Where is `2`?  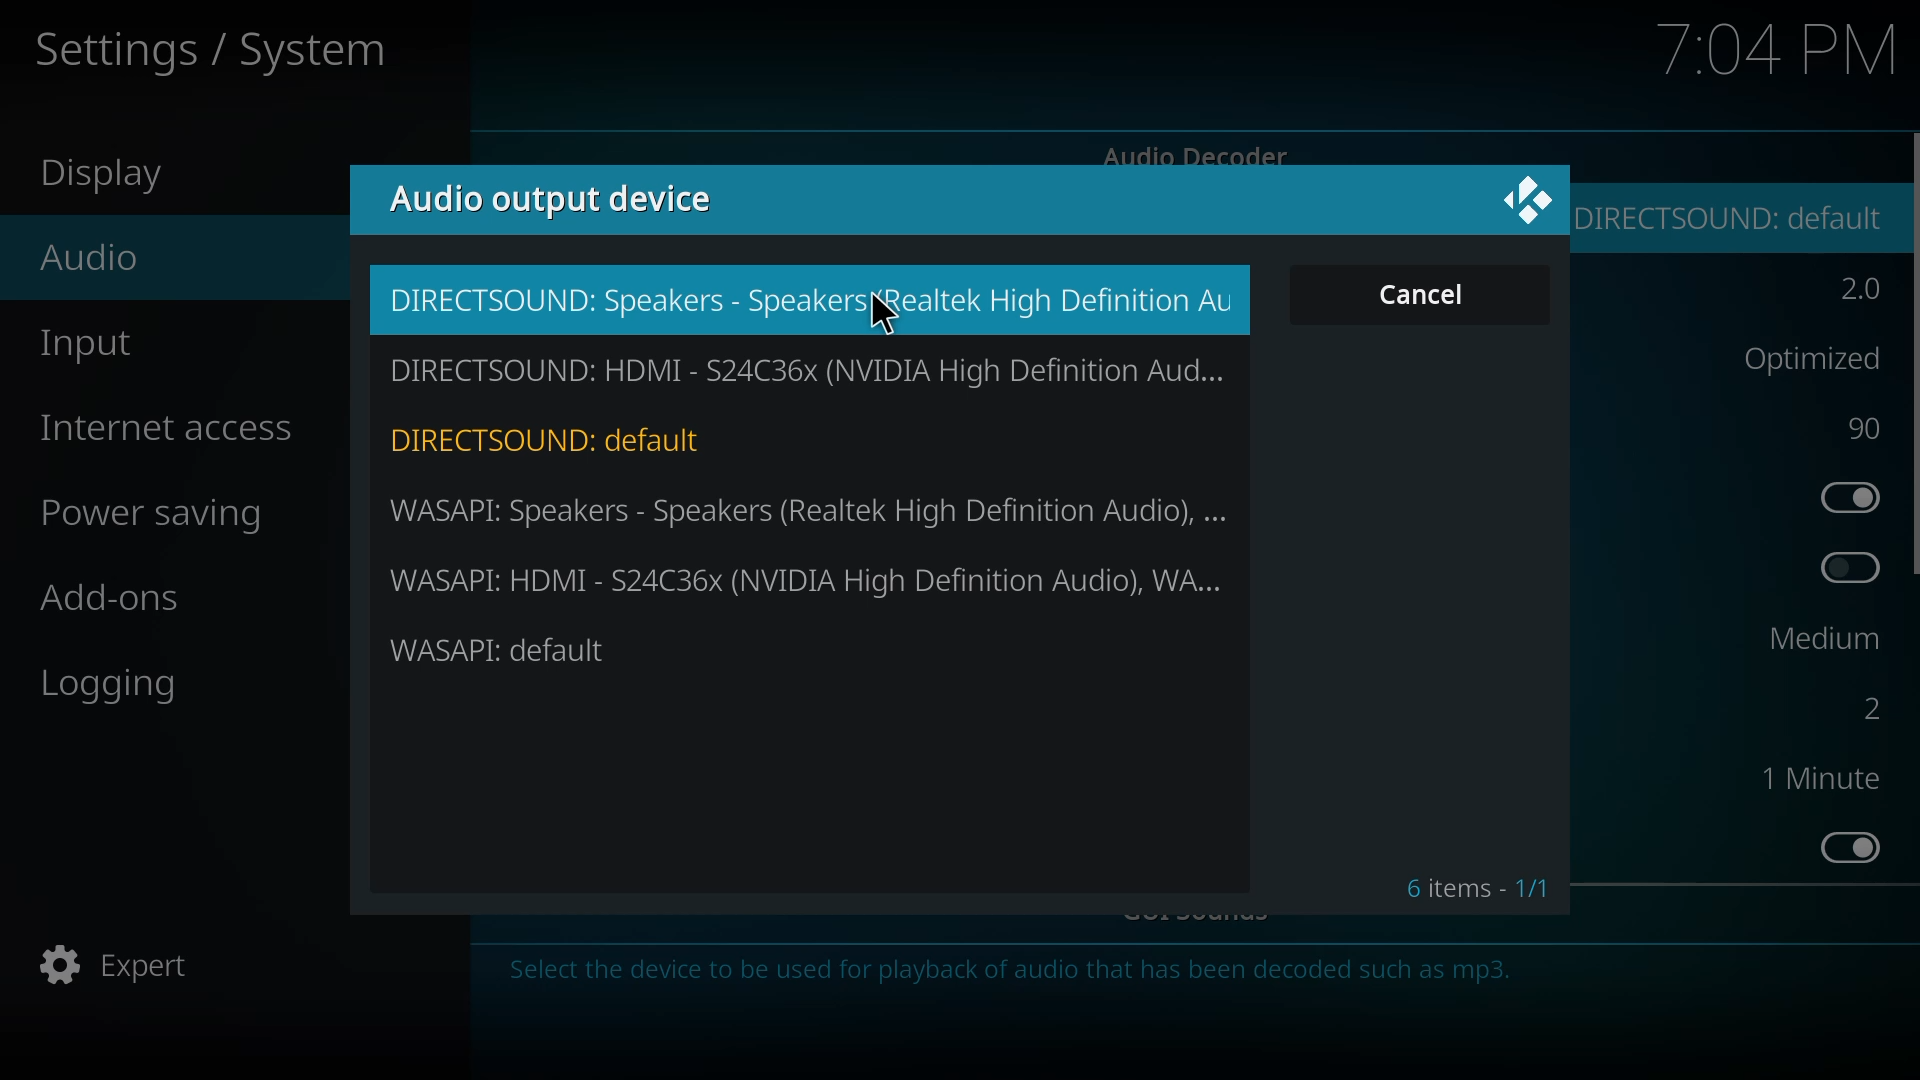
2 is located at coordinates (1858, 708).